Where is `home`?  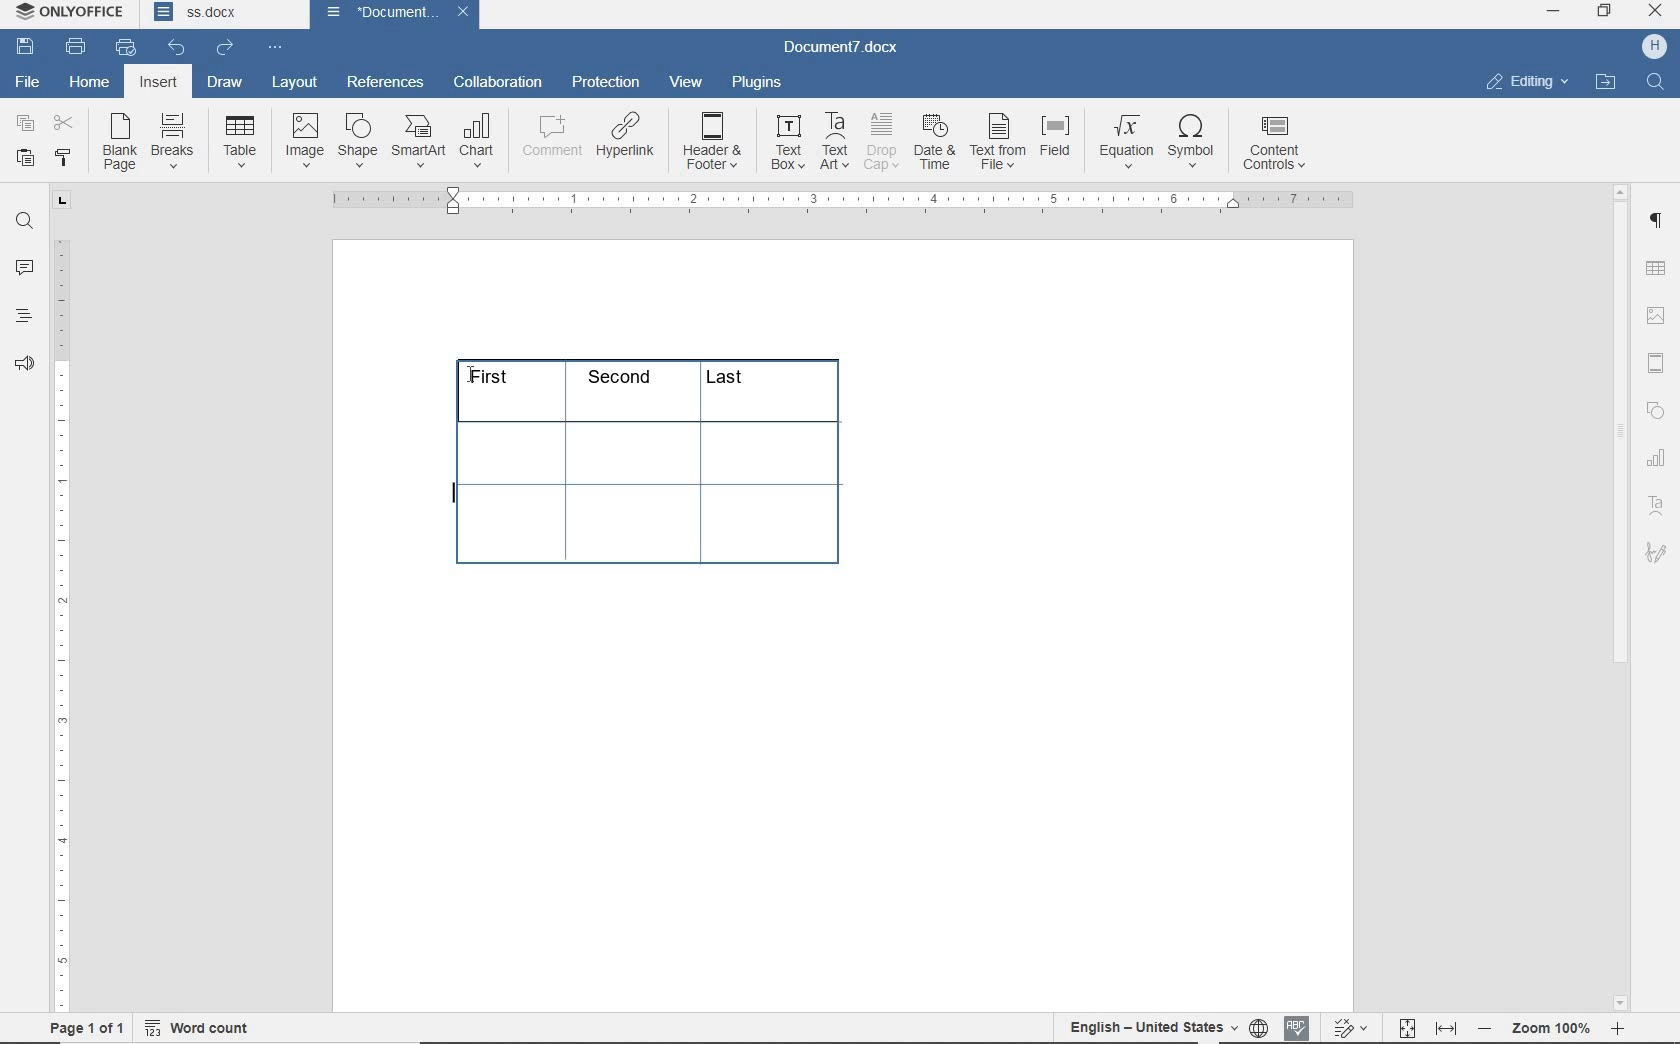 home is located at coordinates (91, 84).